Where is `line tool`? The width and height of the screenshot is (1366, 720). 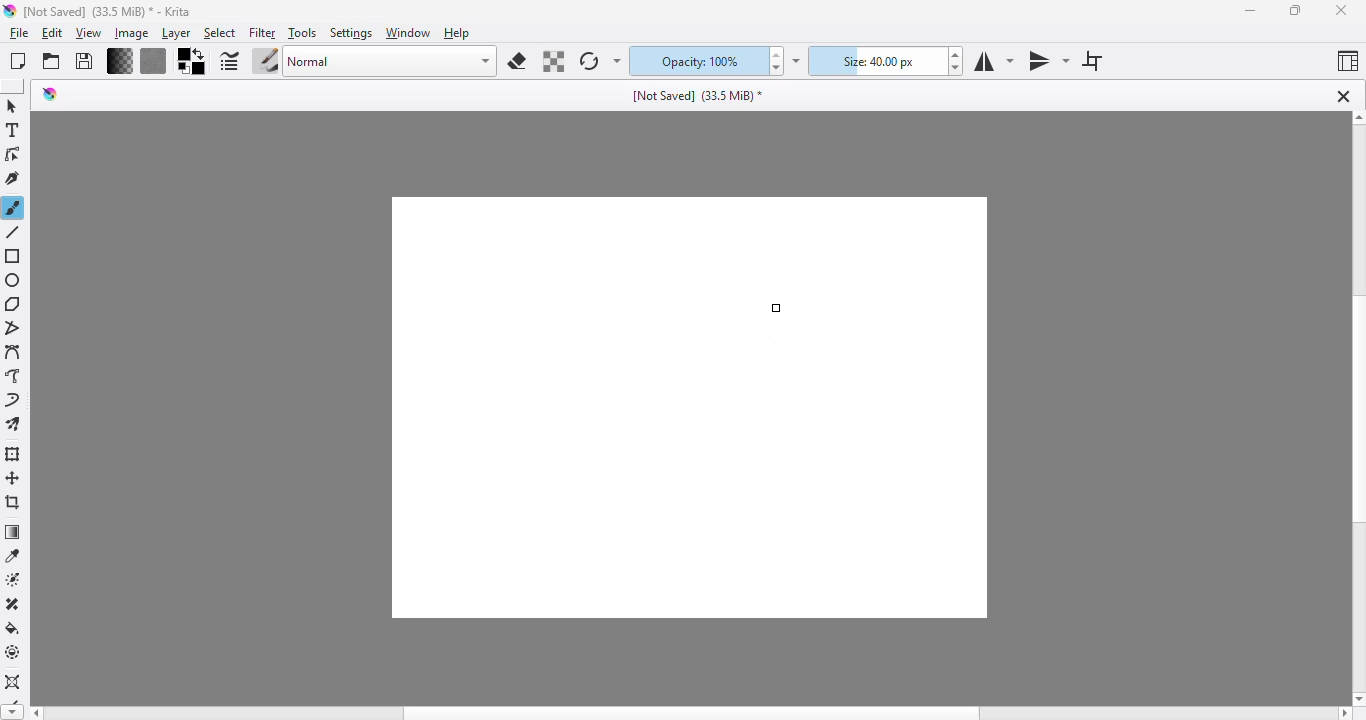 line tool is located at coordinates (13, 232).